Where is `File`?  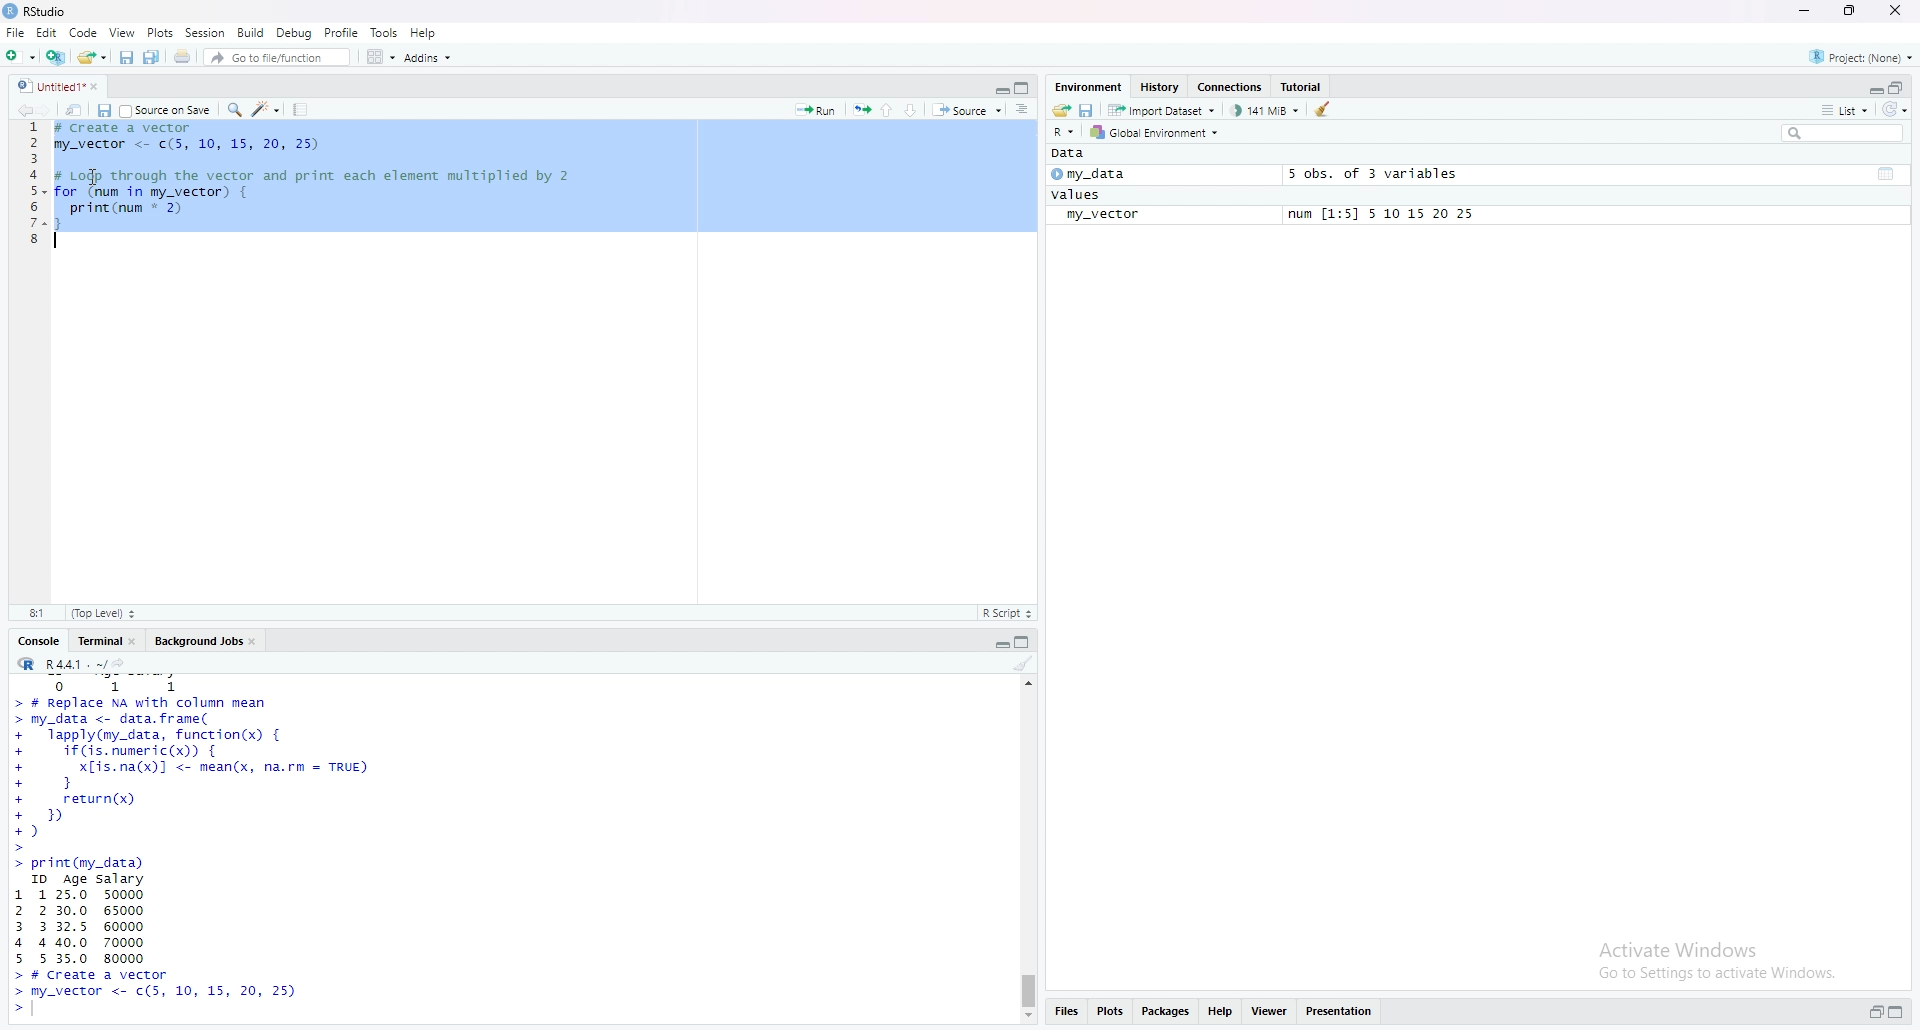 File is located at coordinates (13, 33).